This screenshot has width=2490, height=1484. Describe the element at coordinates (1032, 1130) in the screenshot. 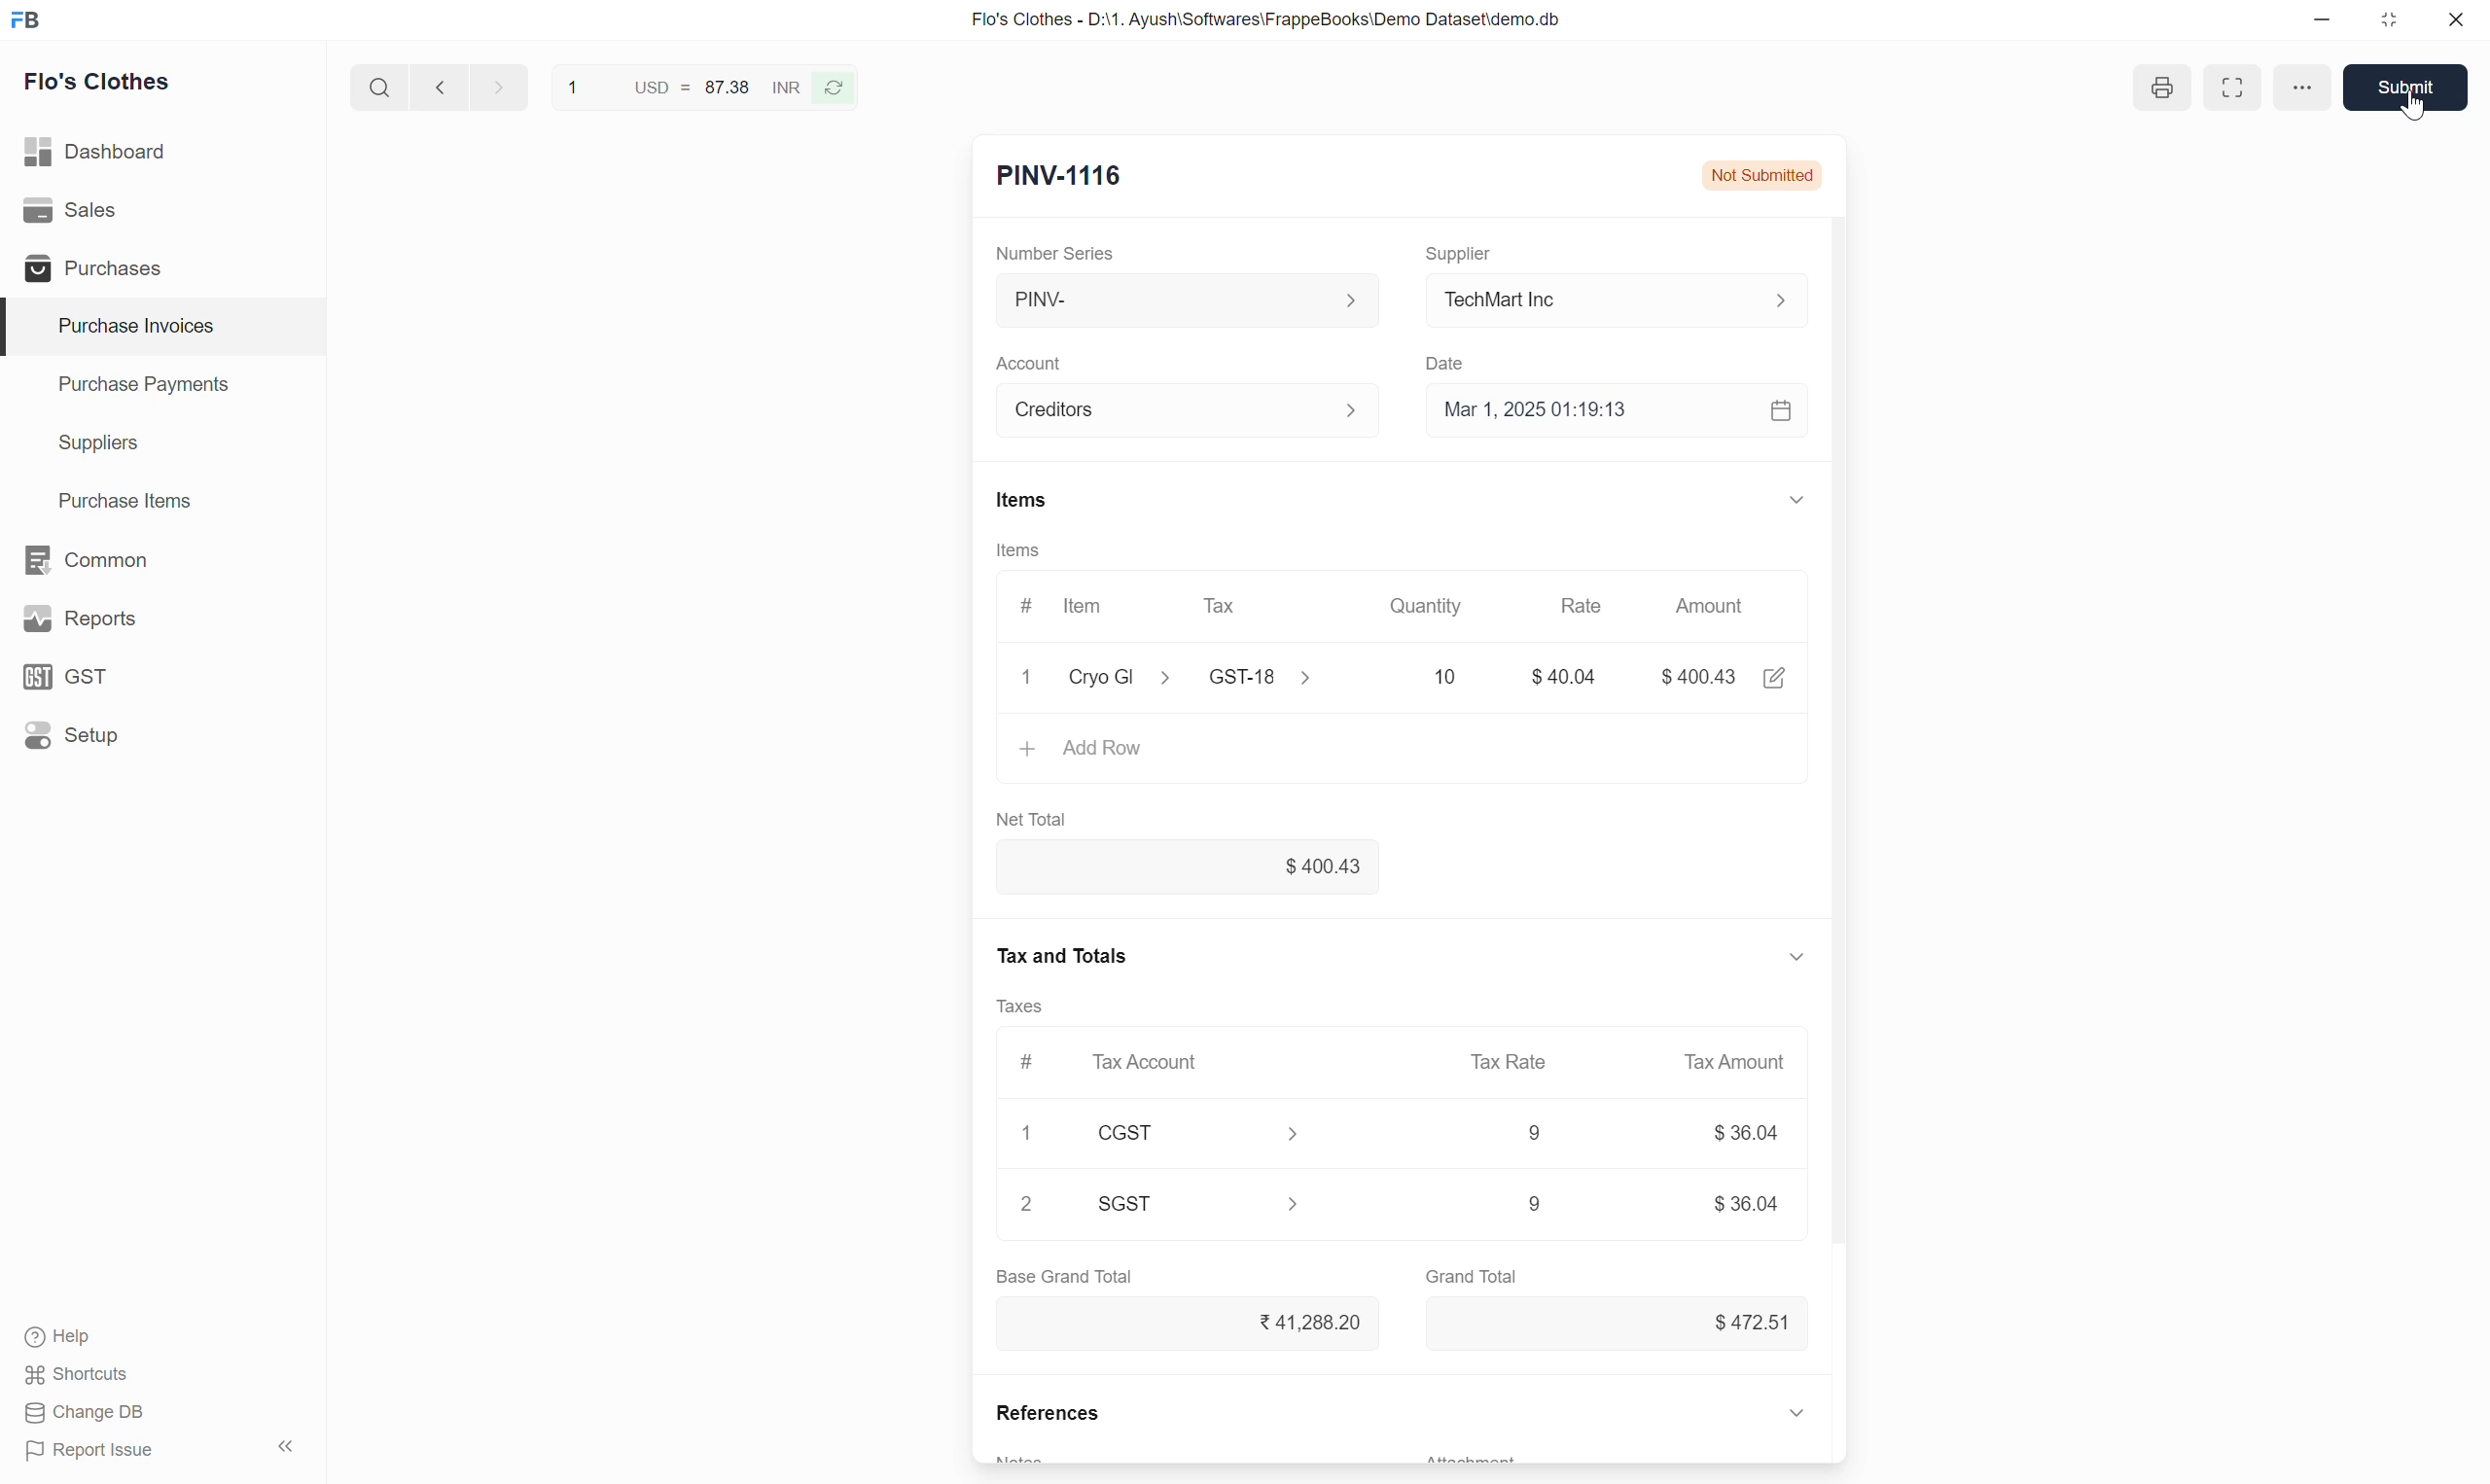

I see `1` at that location.